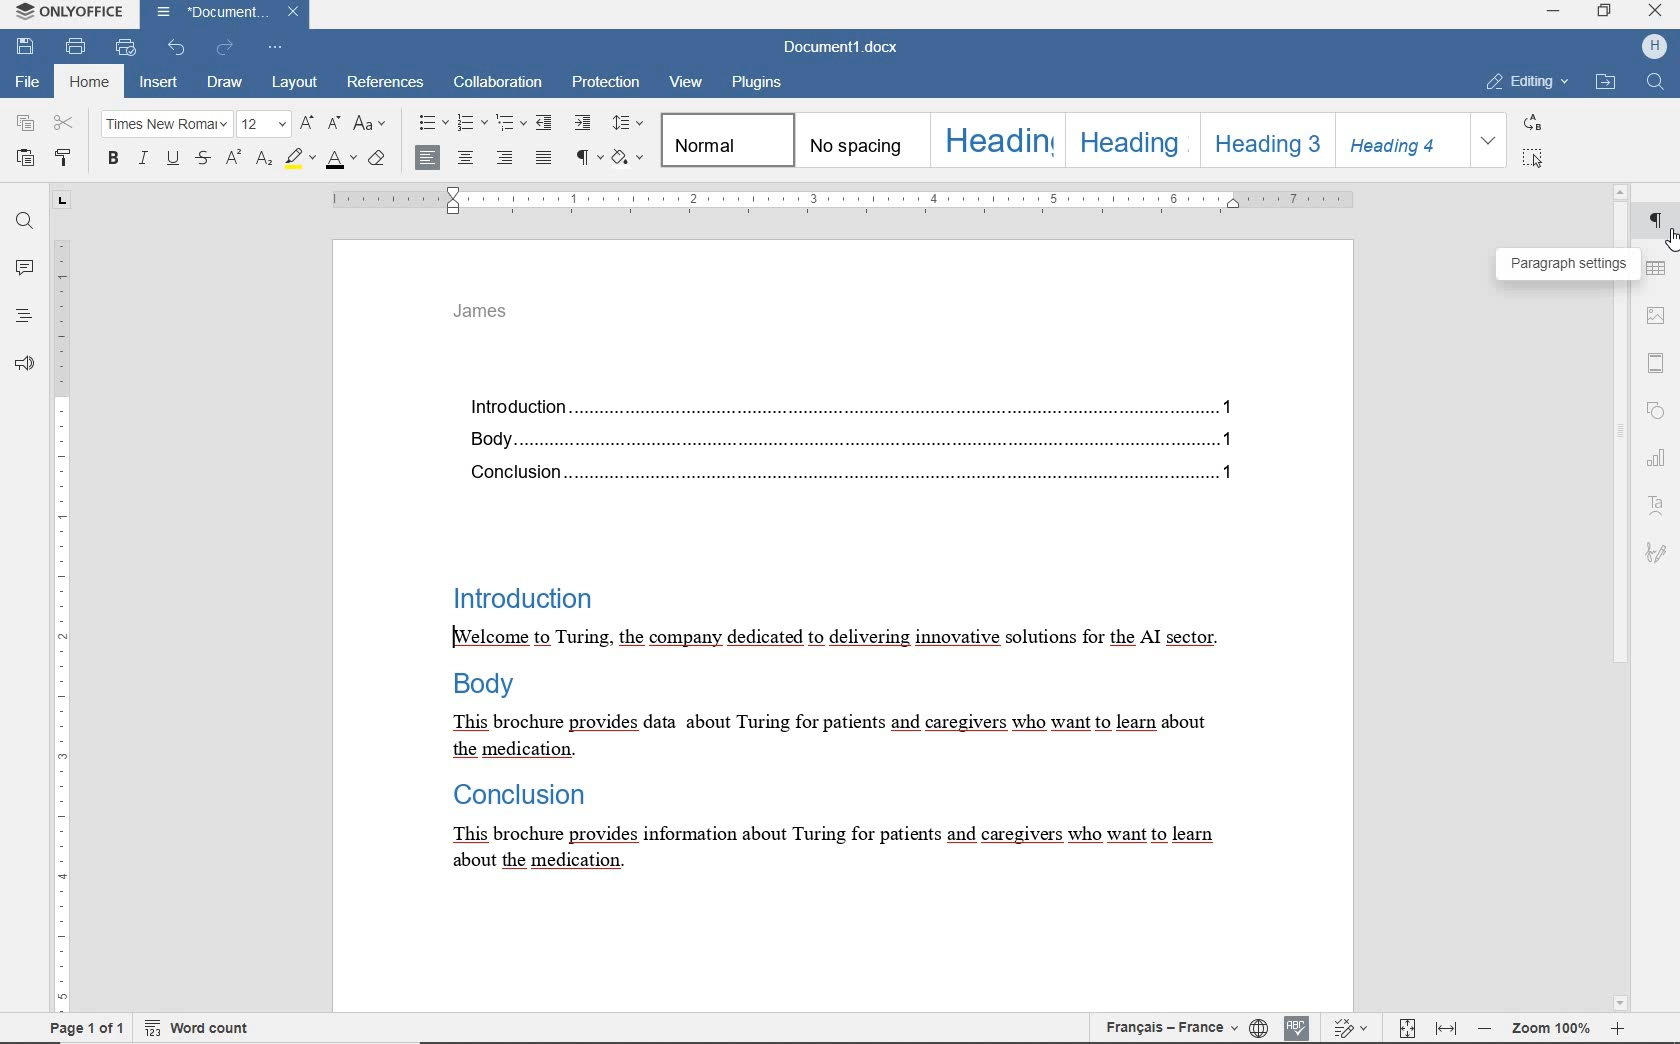 This screenshot has height=1044, width=1680. I want to click on home, so click(89, 85).